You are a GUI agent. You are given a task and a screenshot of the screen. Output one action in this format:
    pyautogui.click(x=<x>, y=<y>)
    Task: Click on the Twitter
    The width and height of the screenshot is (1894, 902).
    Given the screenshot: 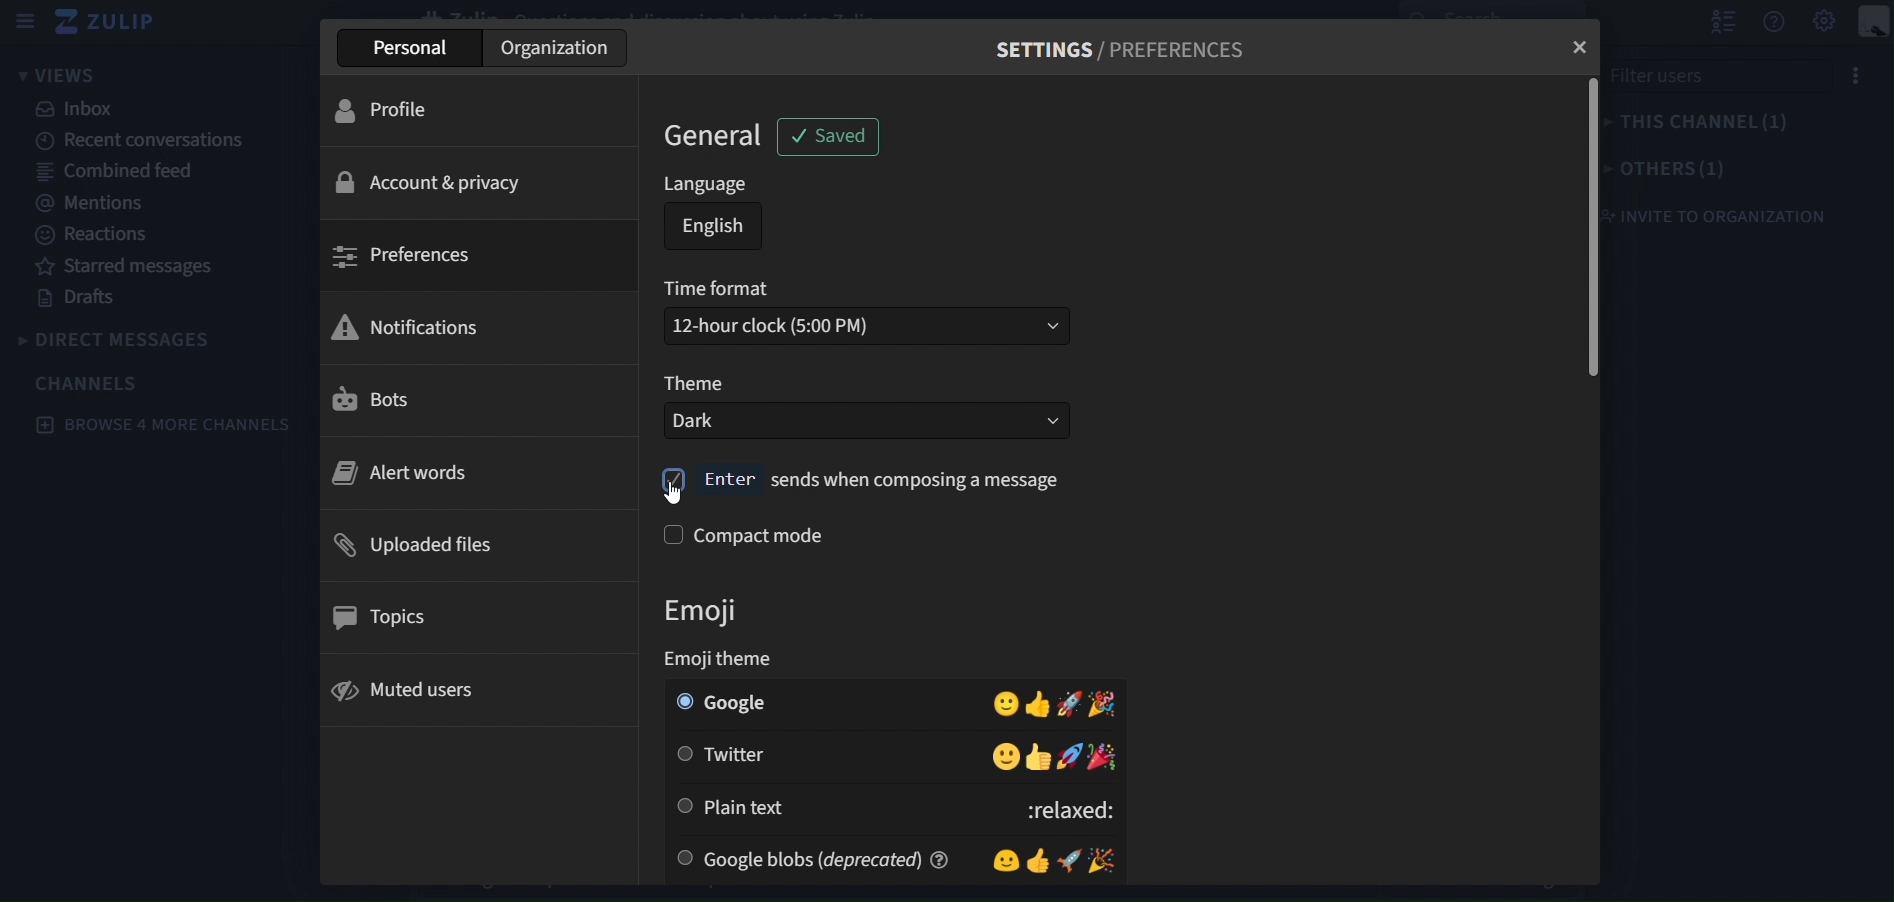 What is the action you would take?
    pyautogui.click(x=839, y=756)
    